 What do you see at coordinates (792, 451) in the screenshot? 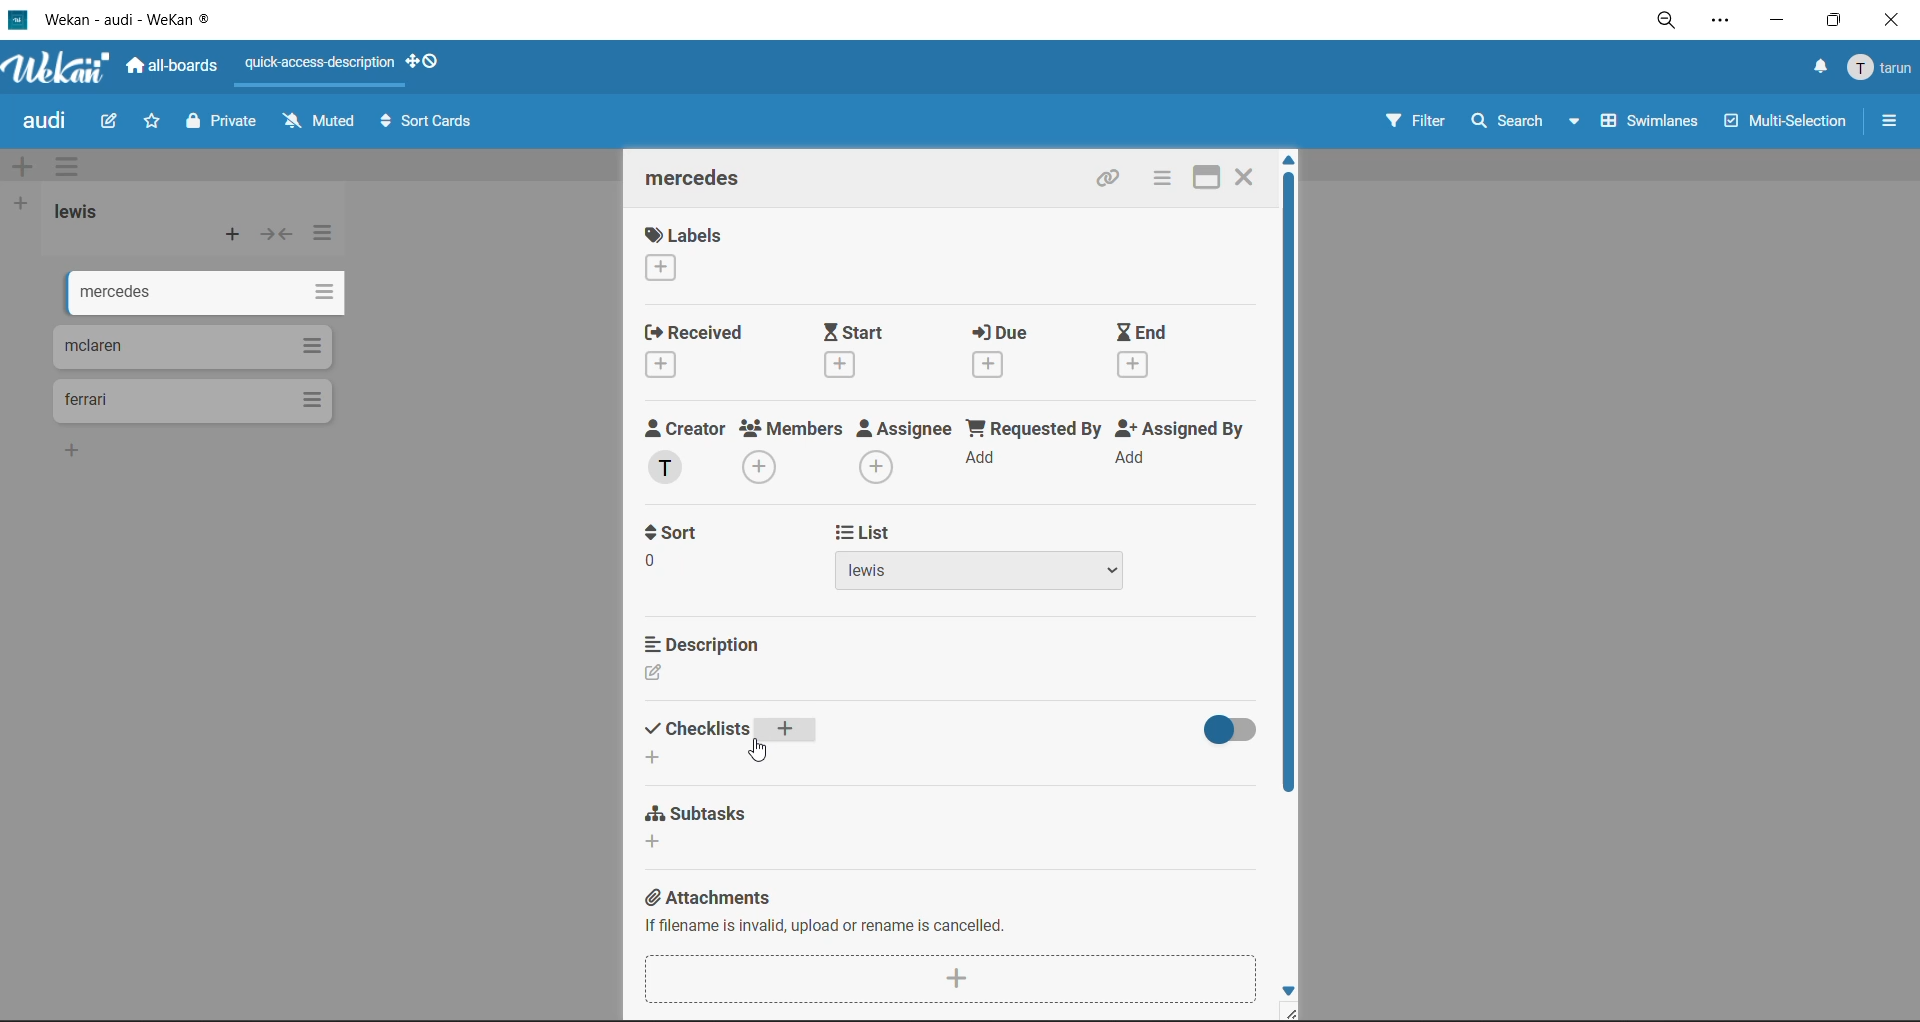
I see `members` at bounding box center [792, 451].